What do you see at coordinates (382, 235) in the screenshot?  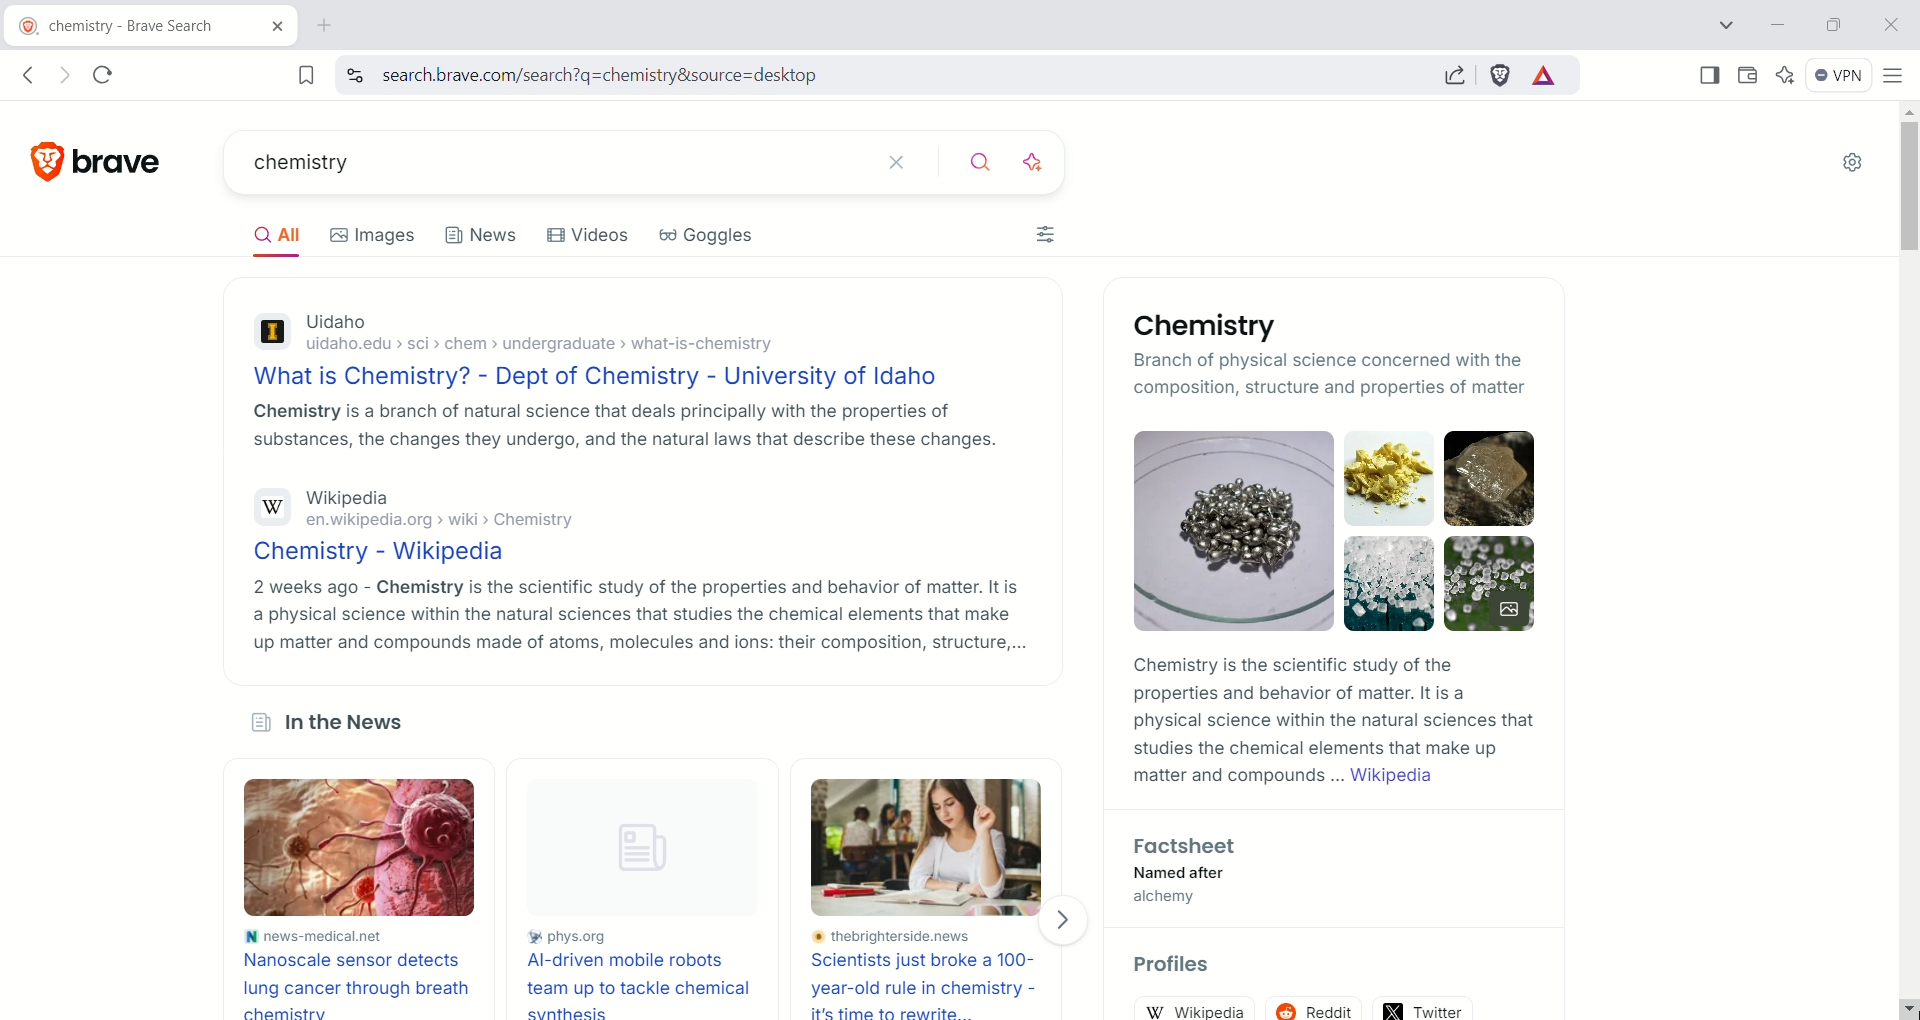 I see `Images` at bounding box center [382, 235].